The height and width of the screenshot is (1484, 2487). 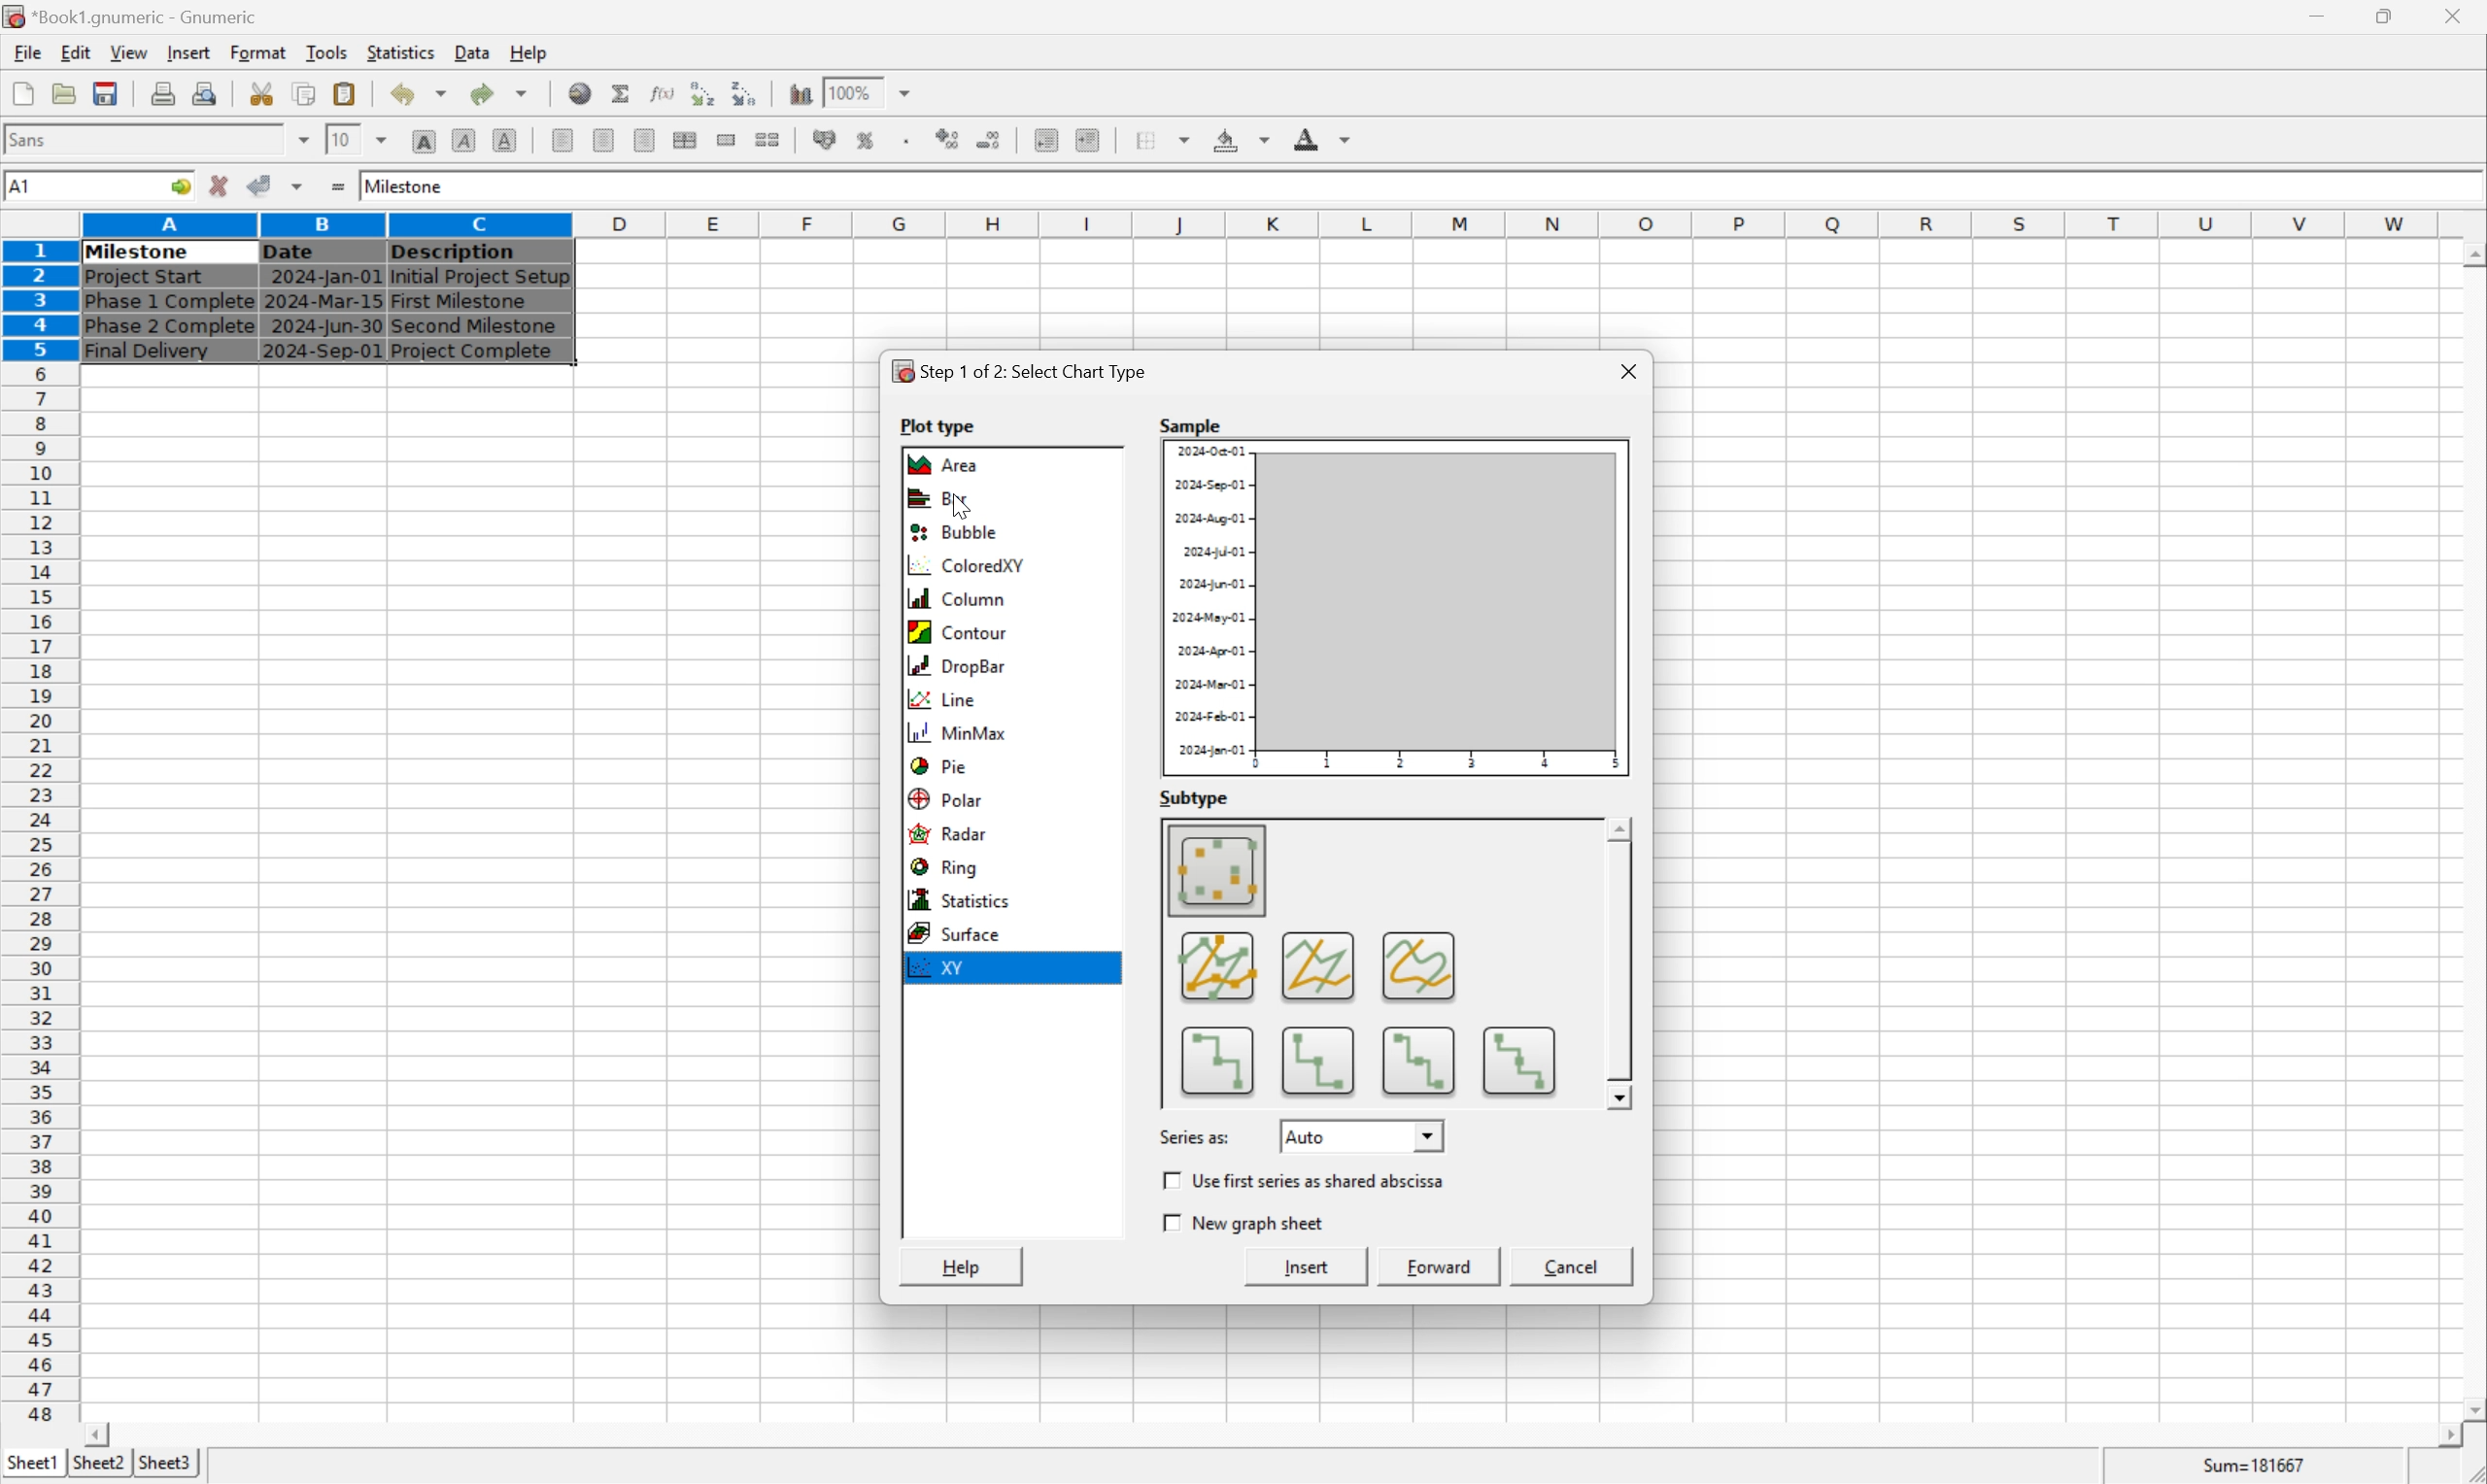 What do you see at coordinates (962, 631) in the screenshot?
I see `contour` at bounding box center [962, 631].